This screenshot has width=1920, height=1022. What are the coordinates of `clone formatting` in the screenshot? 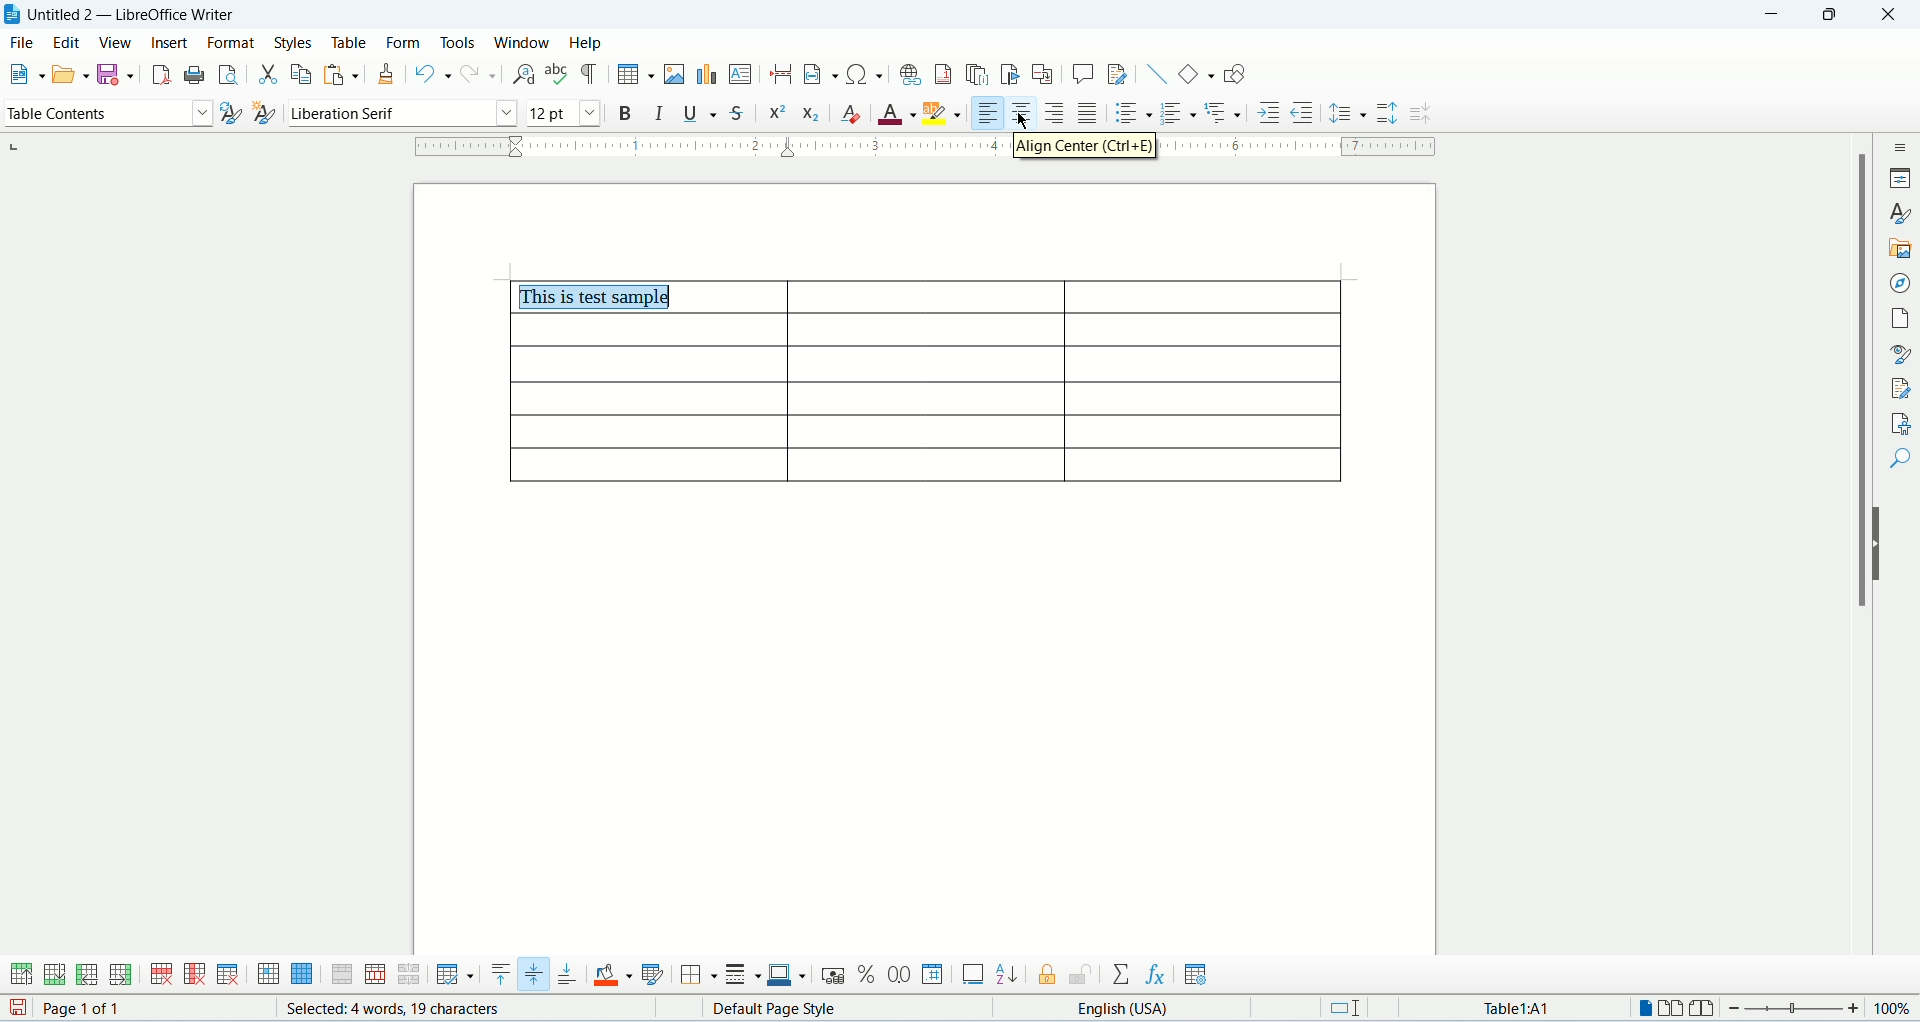 It's located at (388, 73).